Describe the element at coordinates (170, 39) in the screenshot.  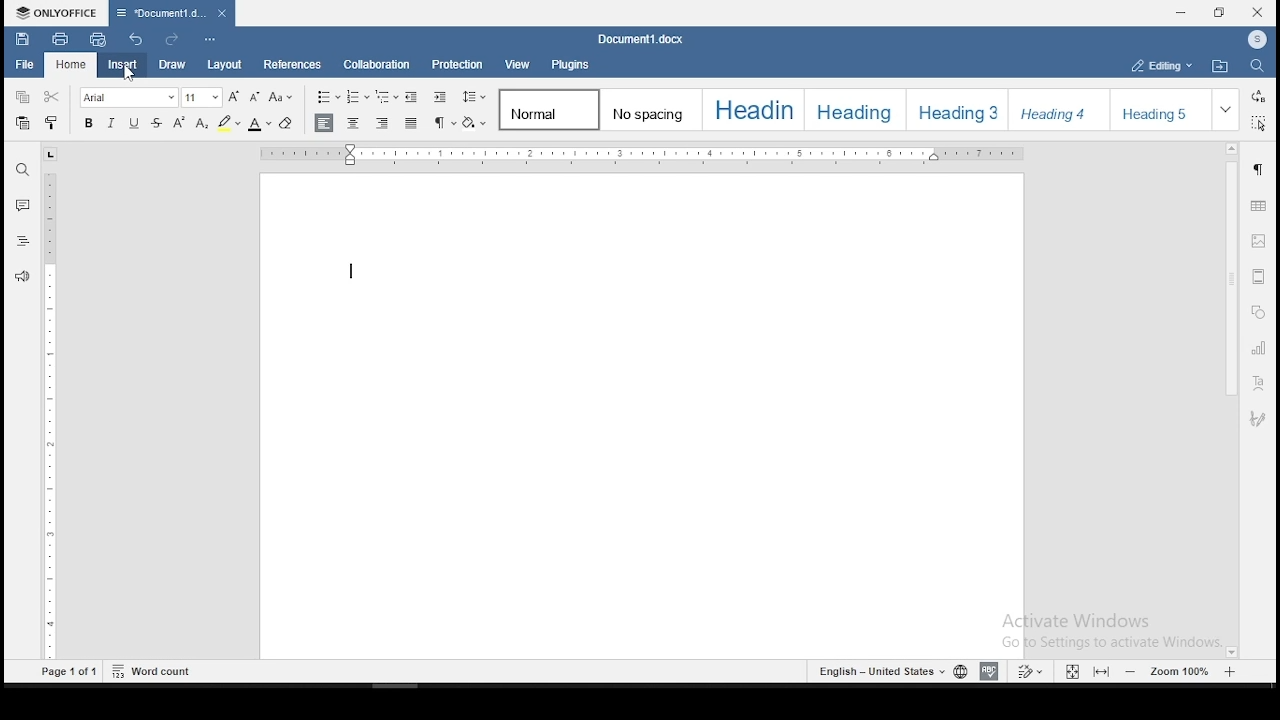
I see `redo` at that location.